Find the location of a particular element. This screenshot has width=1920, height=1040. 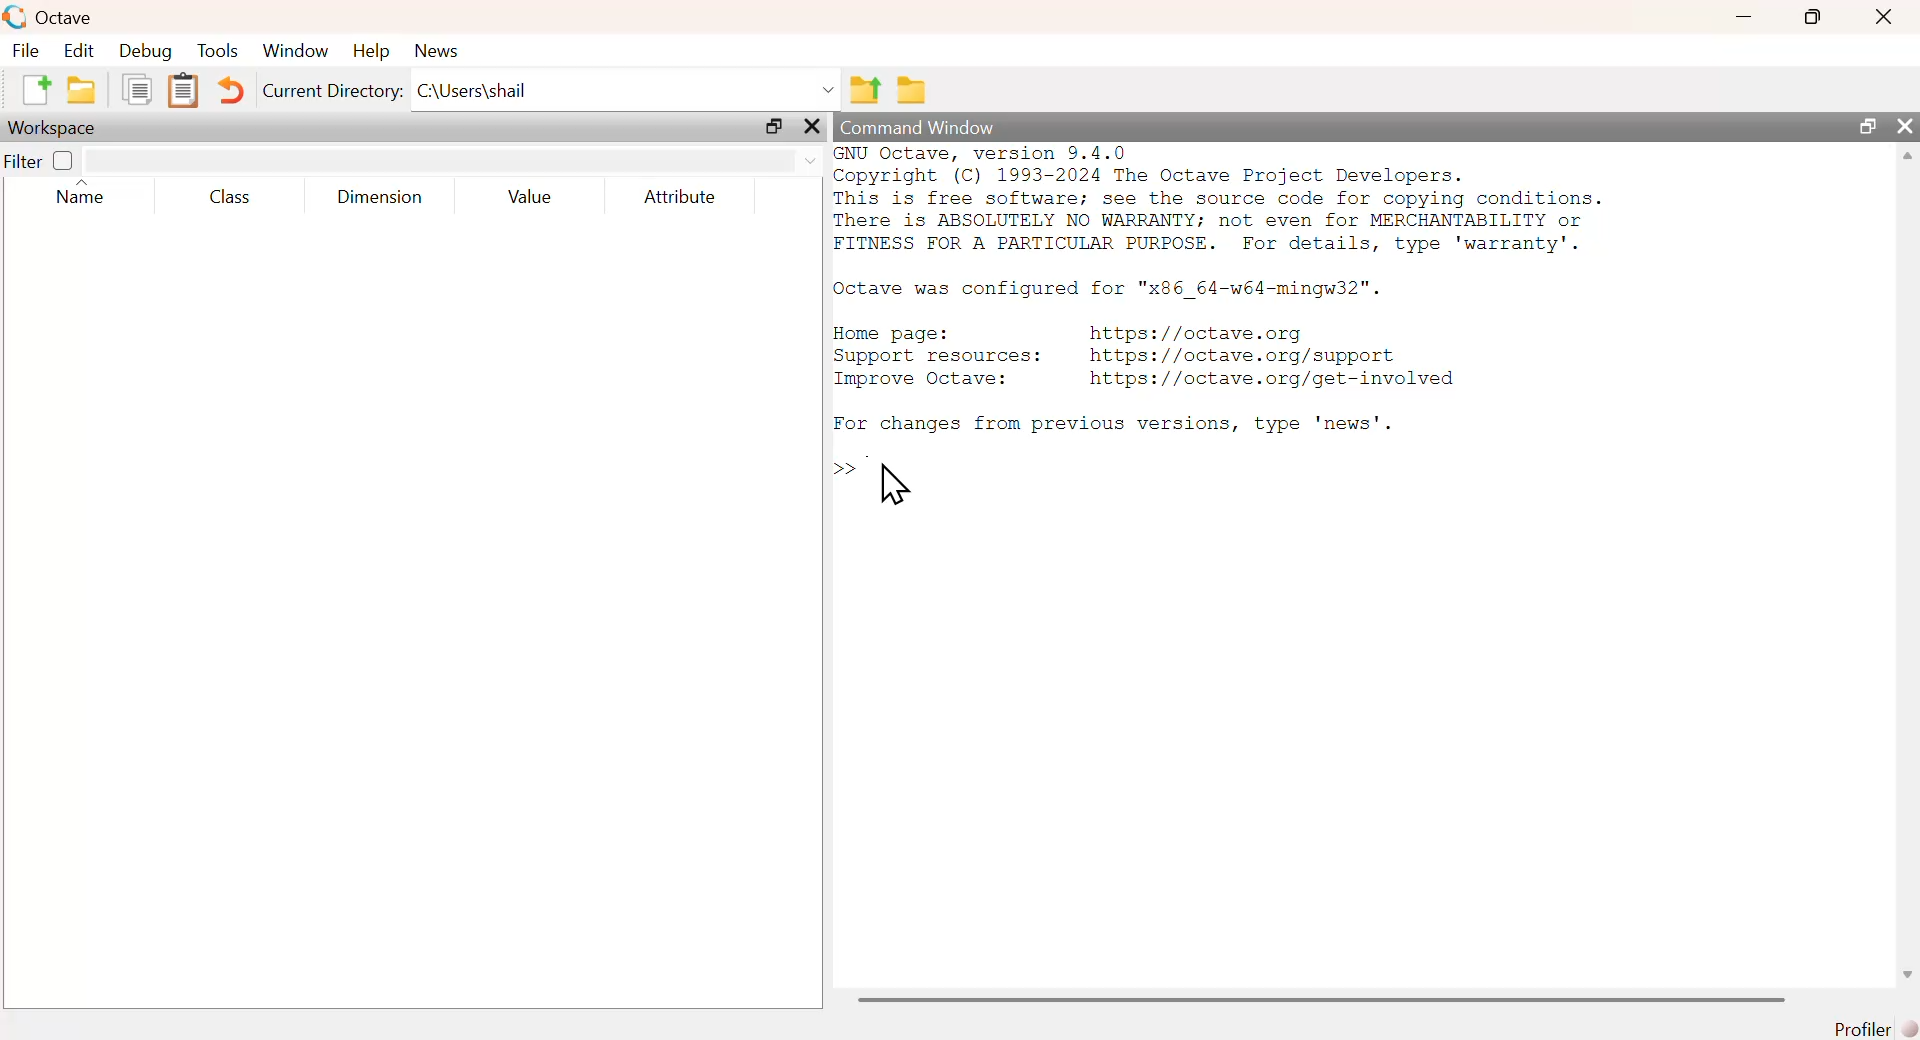

commands is located at coordinates (1227, 317).